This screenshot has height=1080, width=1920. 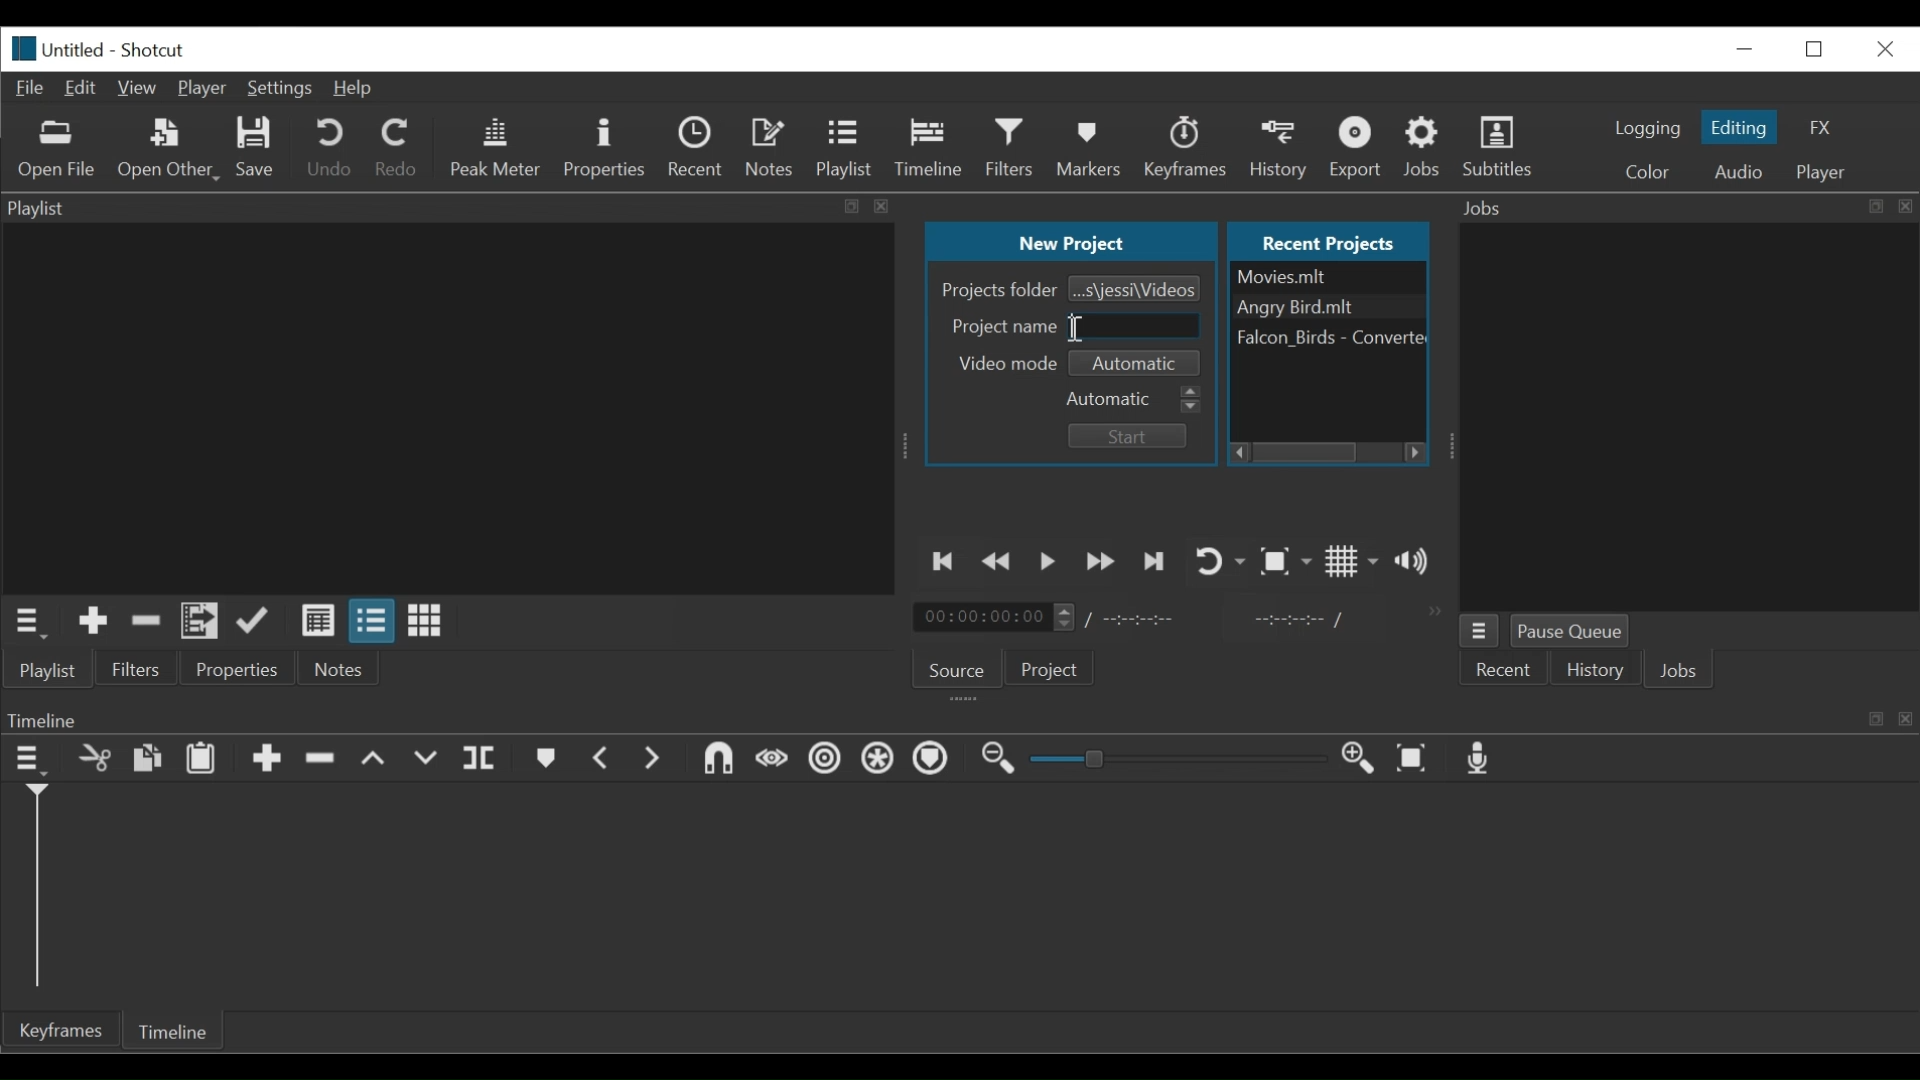 What do you see at coordinates (697, 144) in the screenshot?
I see `Recent` at bounding box center [697, 144].